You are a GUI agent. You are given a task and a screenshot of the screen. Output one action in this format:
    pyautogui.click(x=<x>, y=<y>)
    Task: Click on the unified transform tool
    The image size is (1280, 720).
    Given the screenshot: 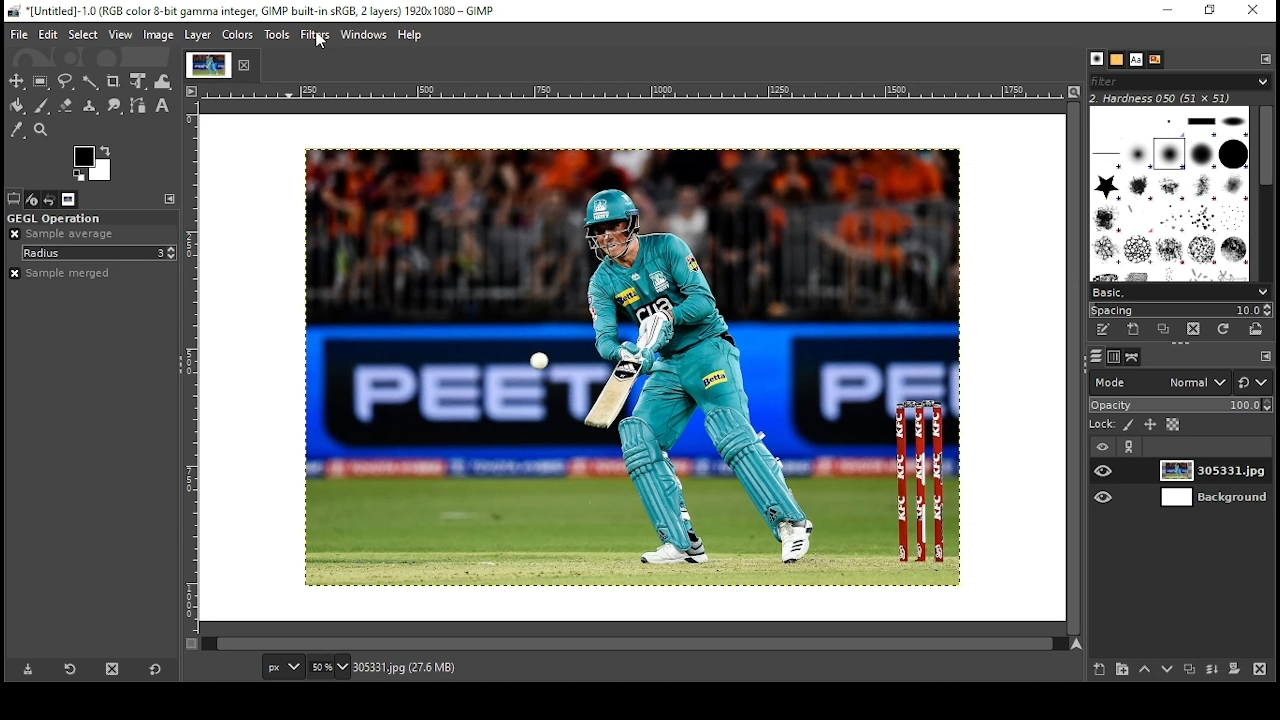 What is the action you would take?
    pyautogui.click(x=139, y=80)
    